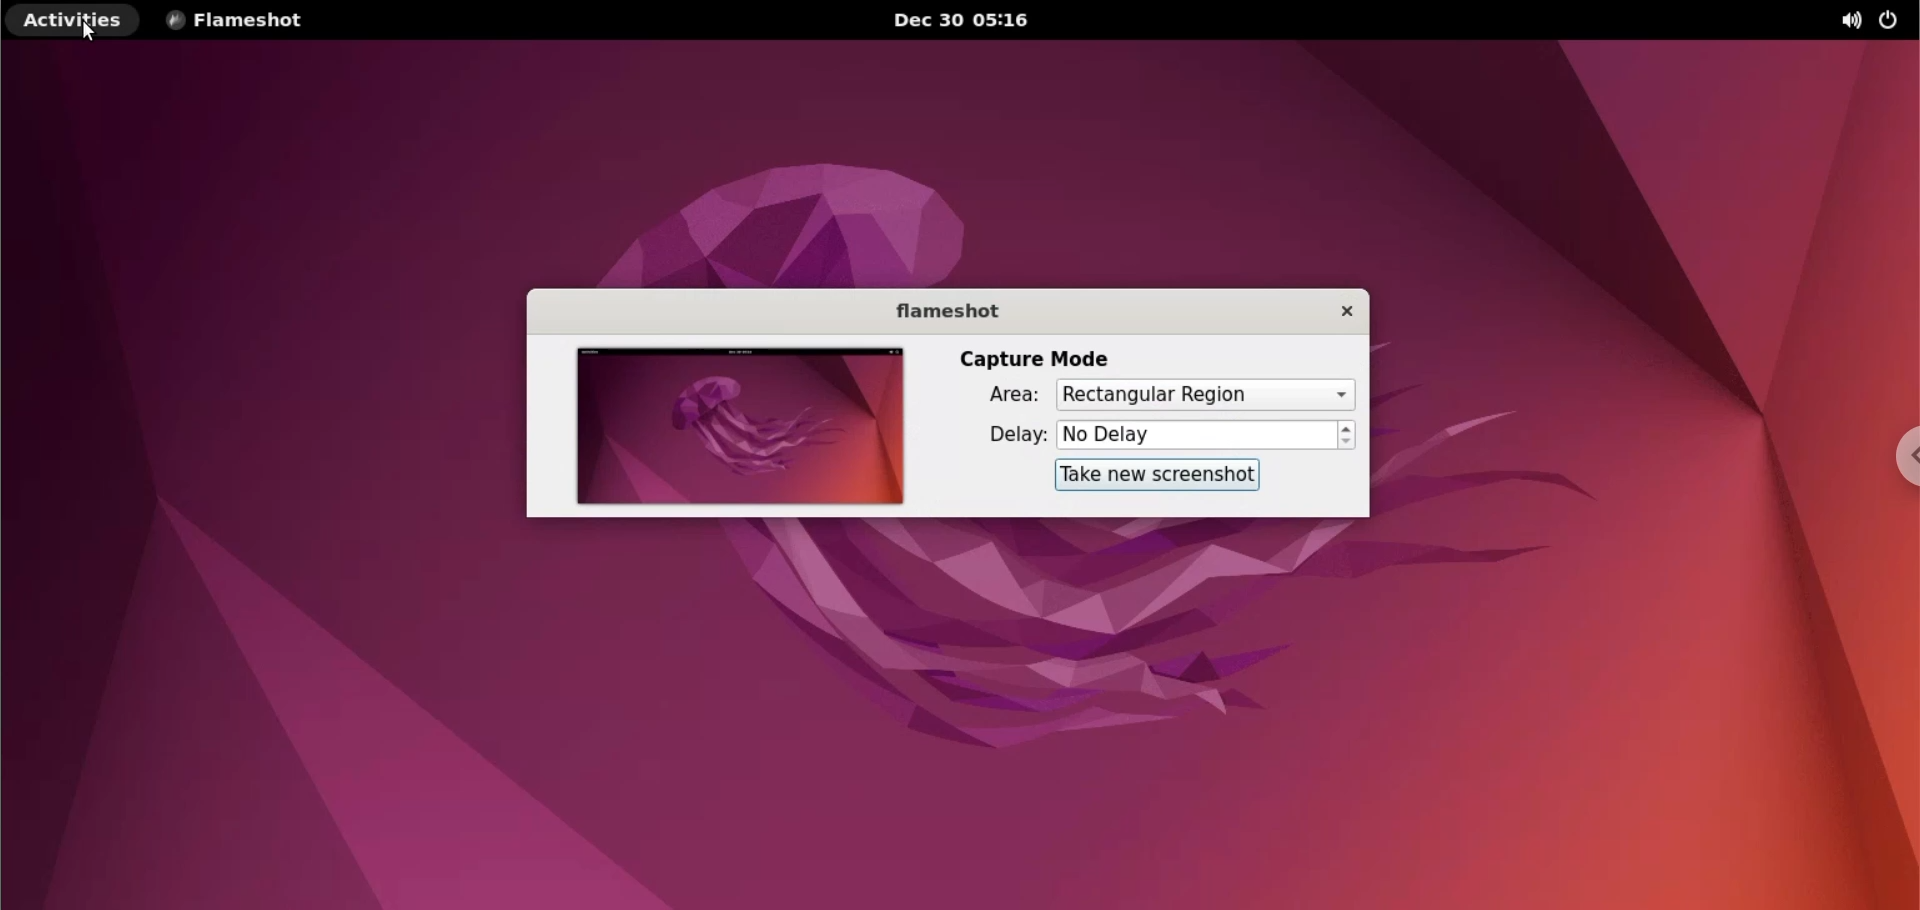  Describe the element at coordinates (76, 21) in the screenshot. I see `Activities` at that location.